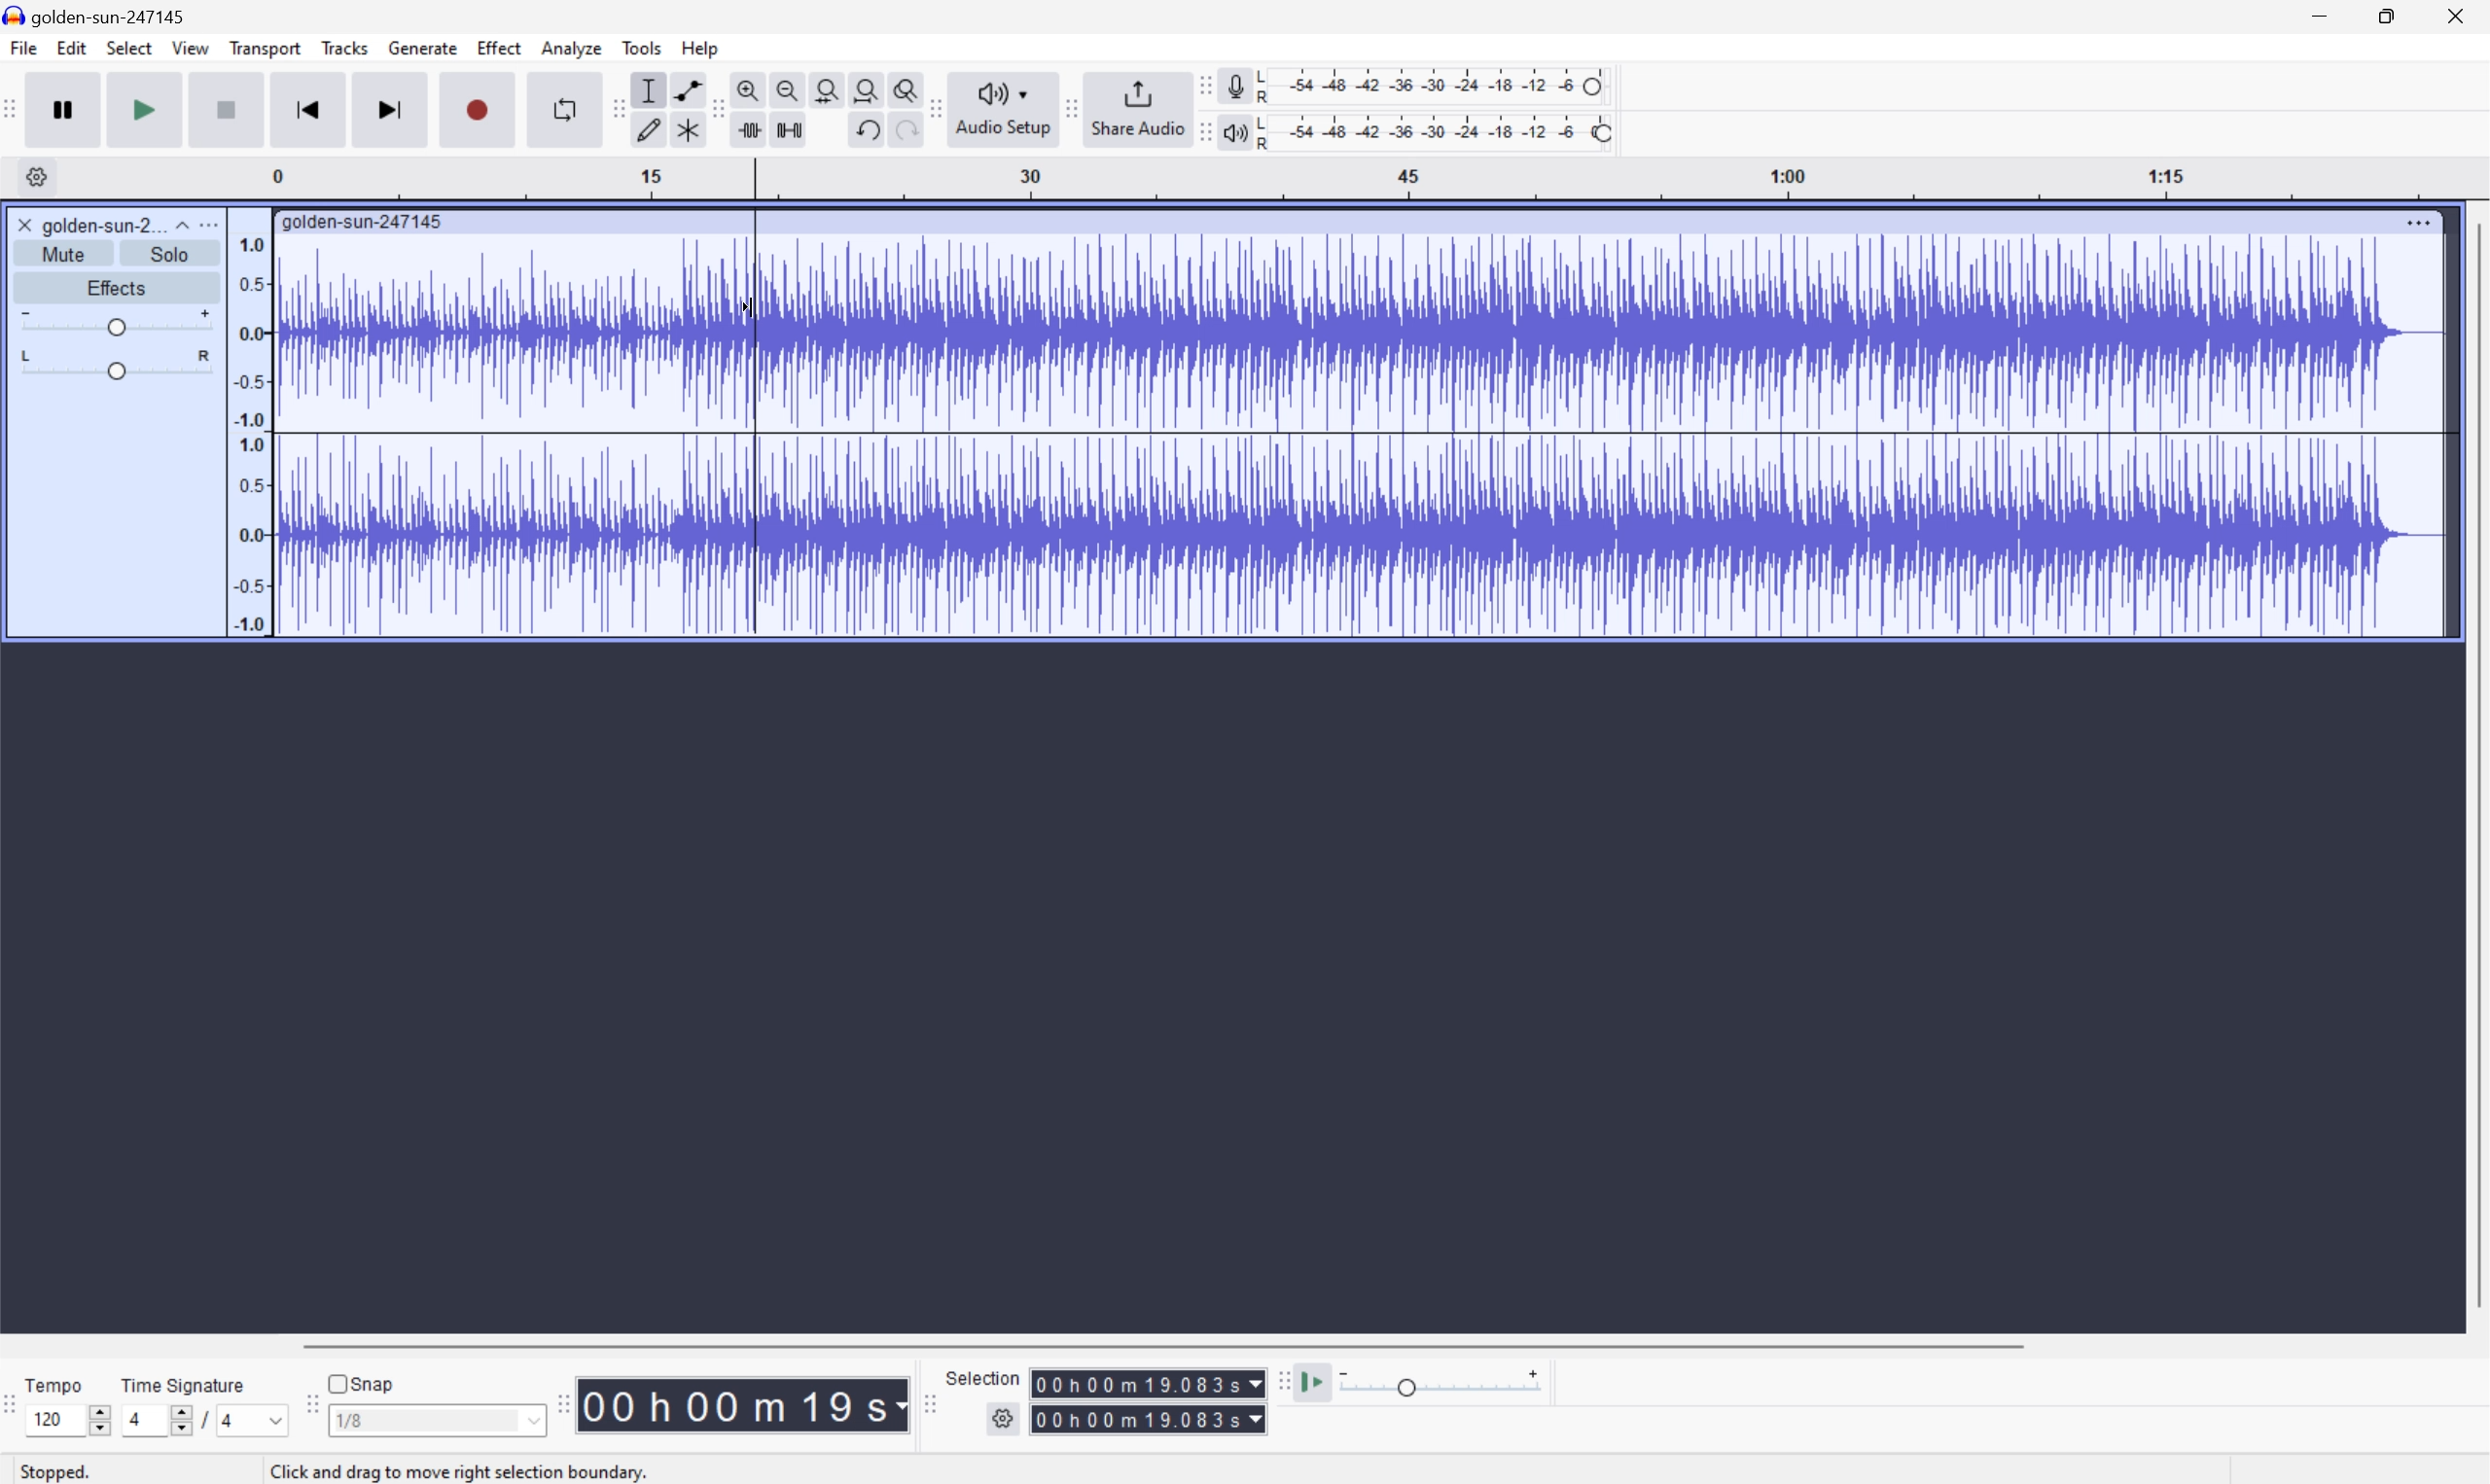 The width and height of the screenshot is (2490, 1484). I want to click on Drop Down, so click(179, 220).